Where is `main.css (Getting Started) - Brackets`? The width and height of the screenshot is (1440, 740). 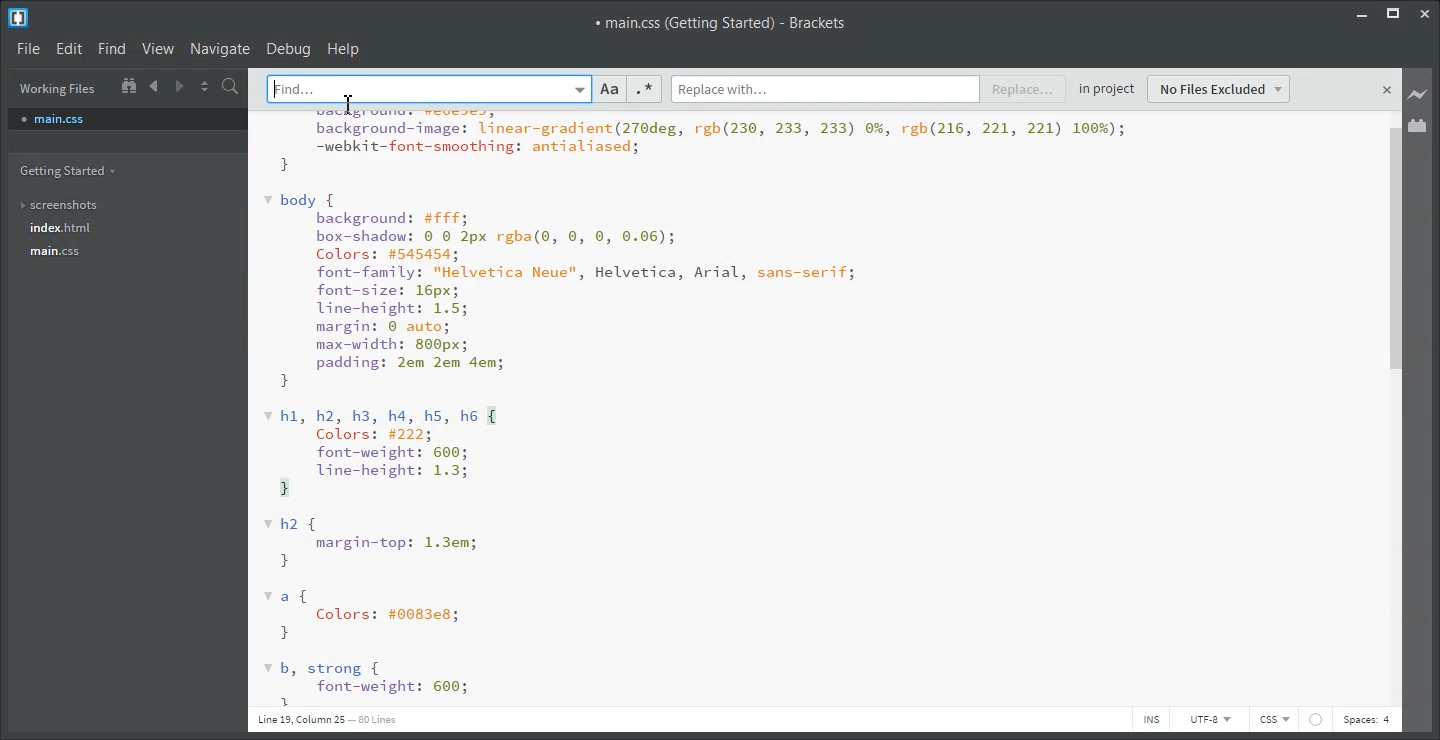 main.css (Getting Started) - Brackets is located at coordinates (720, 23).